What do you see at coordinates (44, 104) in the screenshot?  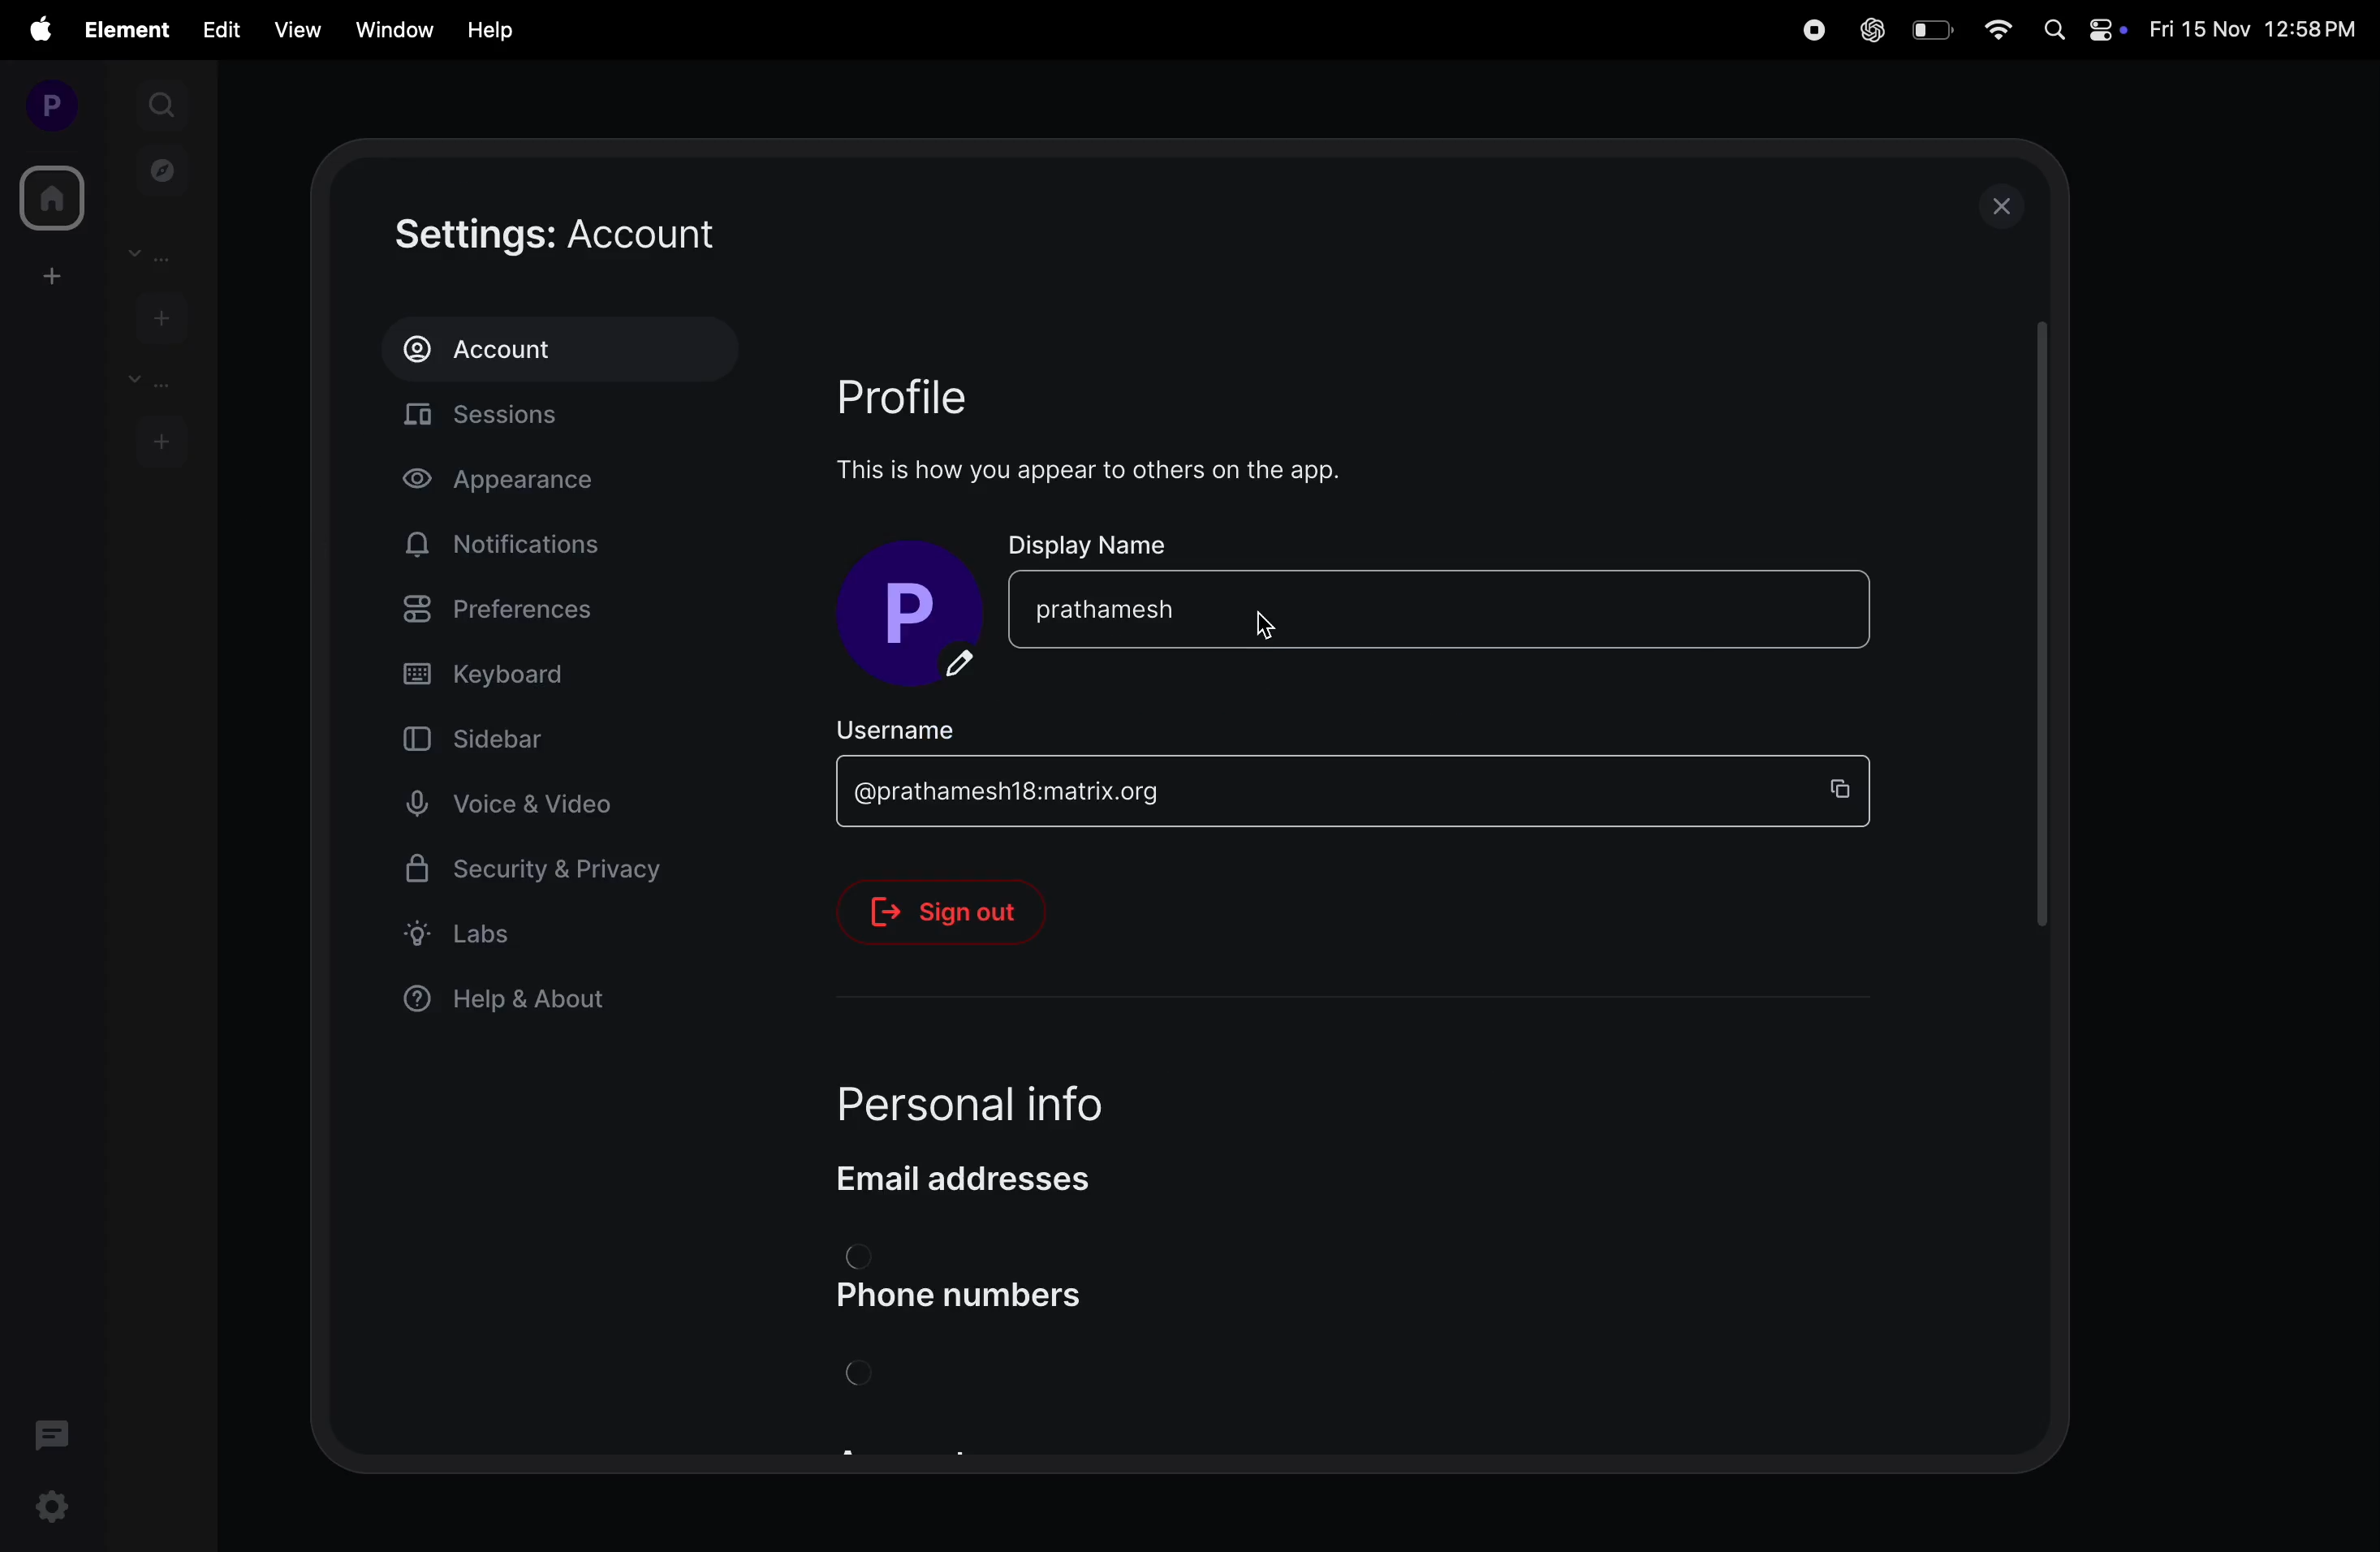 I see `profile` at bounding box center [44, 104].